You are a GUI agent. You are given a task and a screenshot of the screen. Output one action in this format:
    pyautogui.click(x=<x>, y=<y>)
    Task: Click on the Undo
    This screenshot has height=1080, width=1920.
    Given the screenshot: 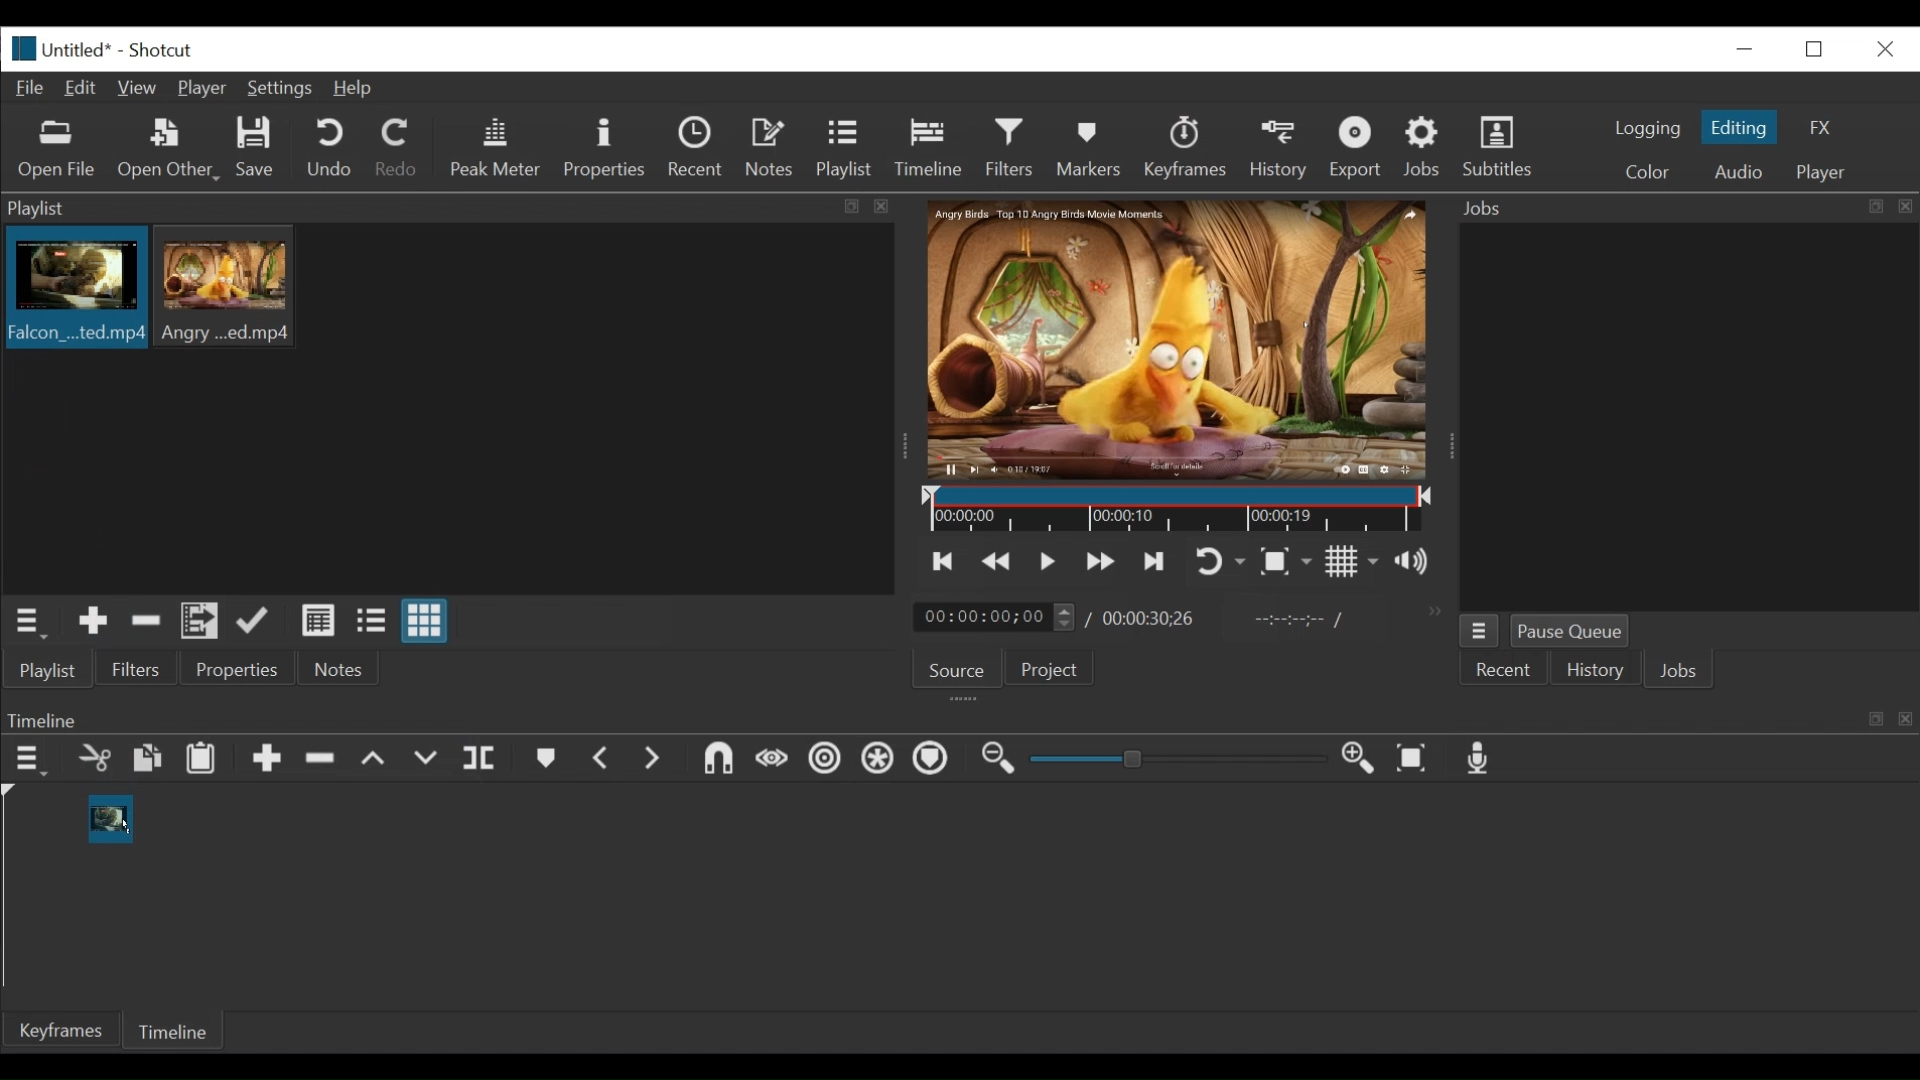 What is the action you would take?
    pyautogui.click(x=332, y=149)
    